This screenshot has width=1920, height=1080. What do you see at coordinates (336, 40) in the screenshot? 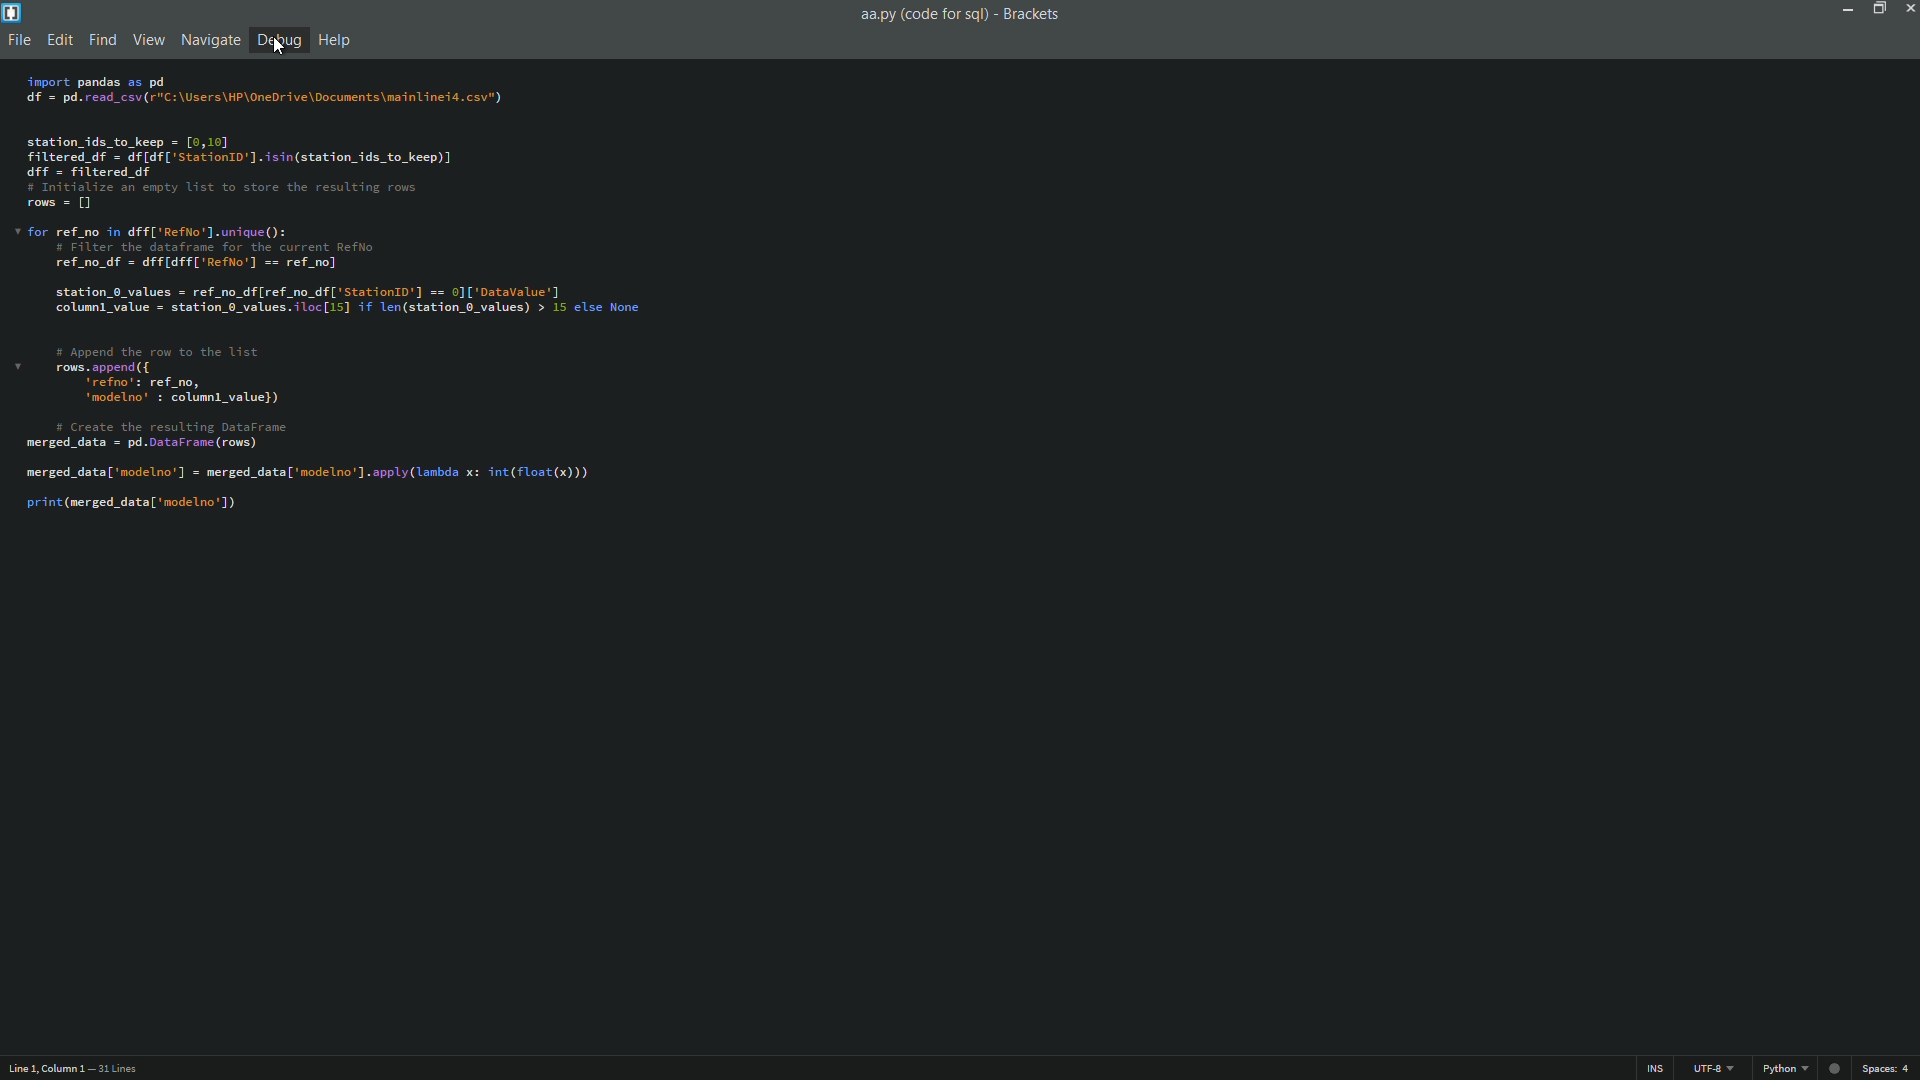
I see `help menu` at bounding box center [336, 40].